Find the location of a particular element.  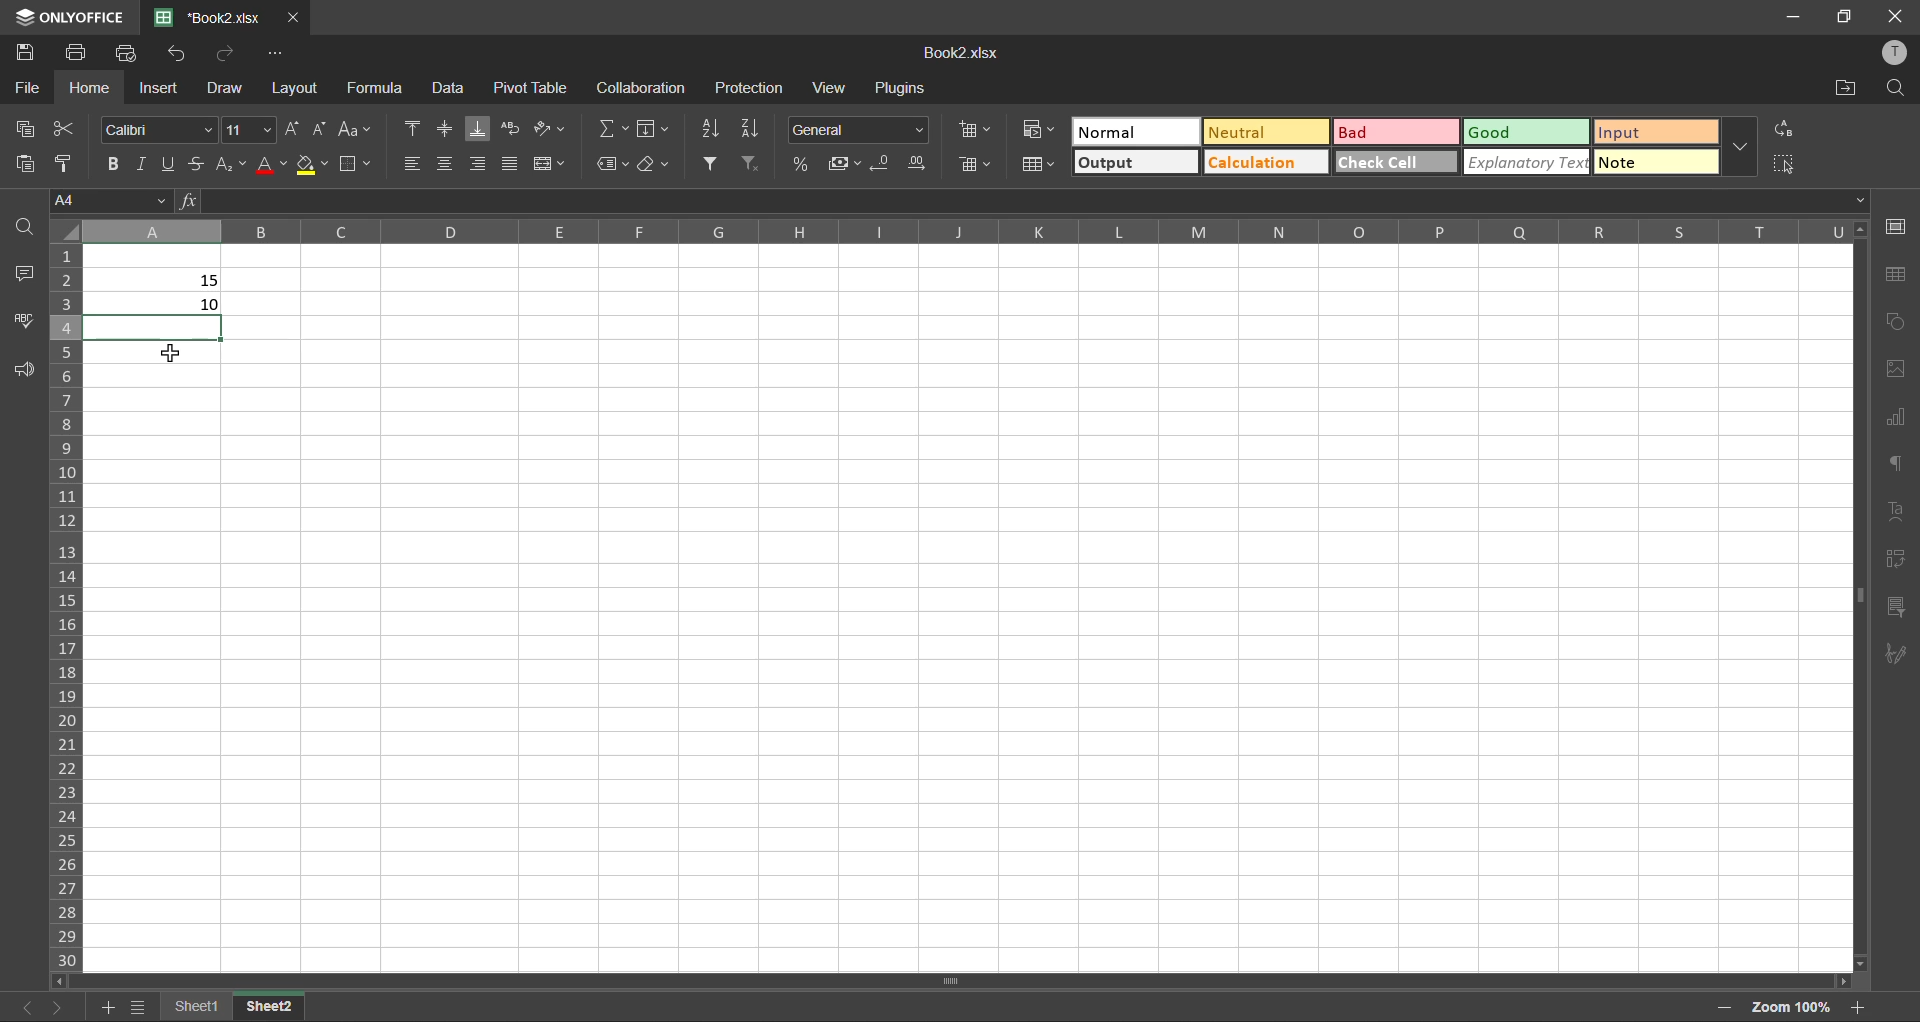

italic is located at coordinates (143, 161).